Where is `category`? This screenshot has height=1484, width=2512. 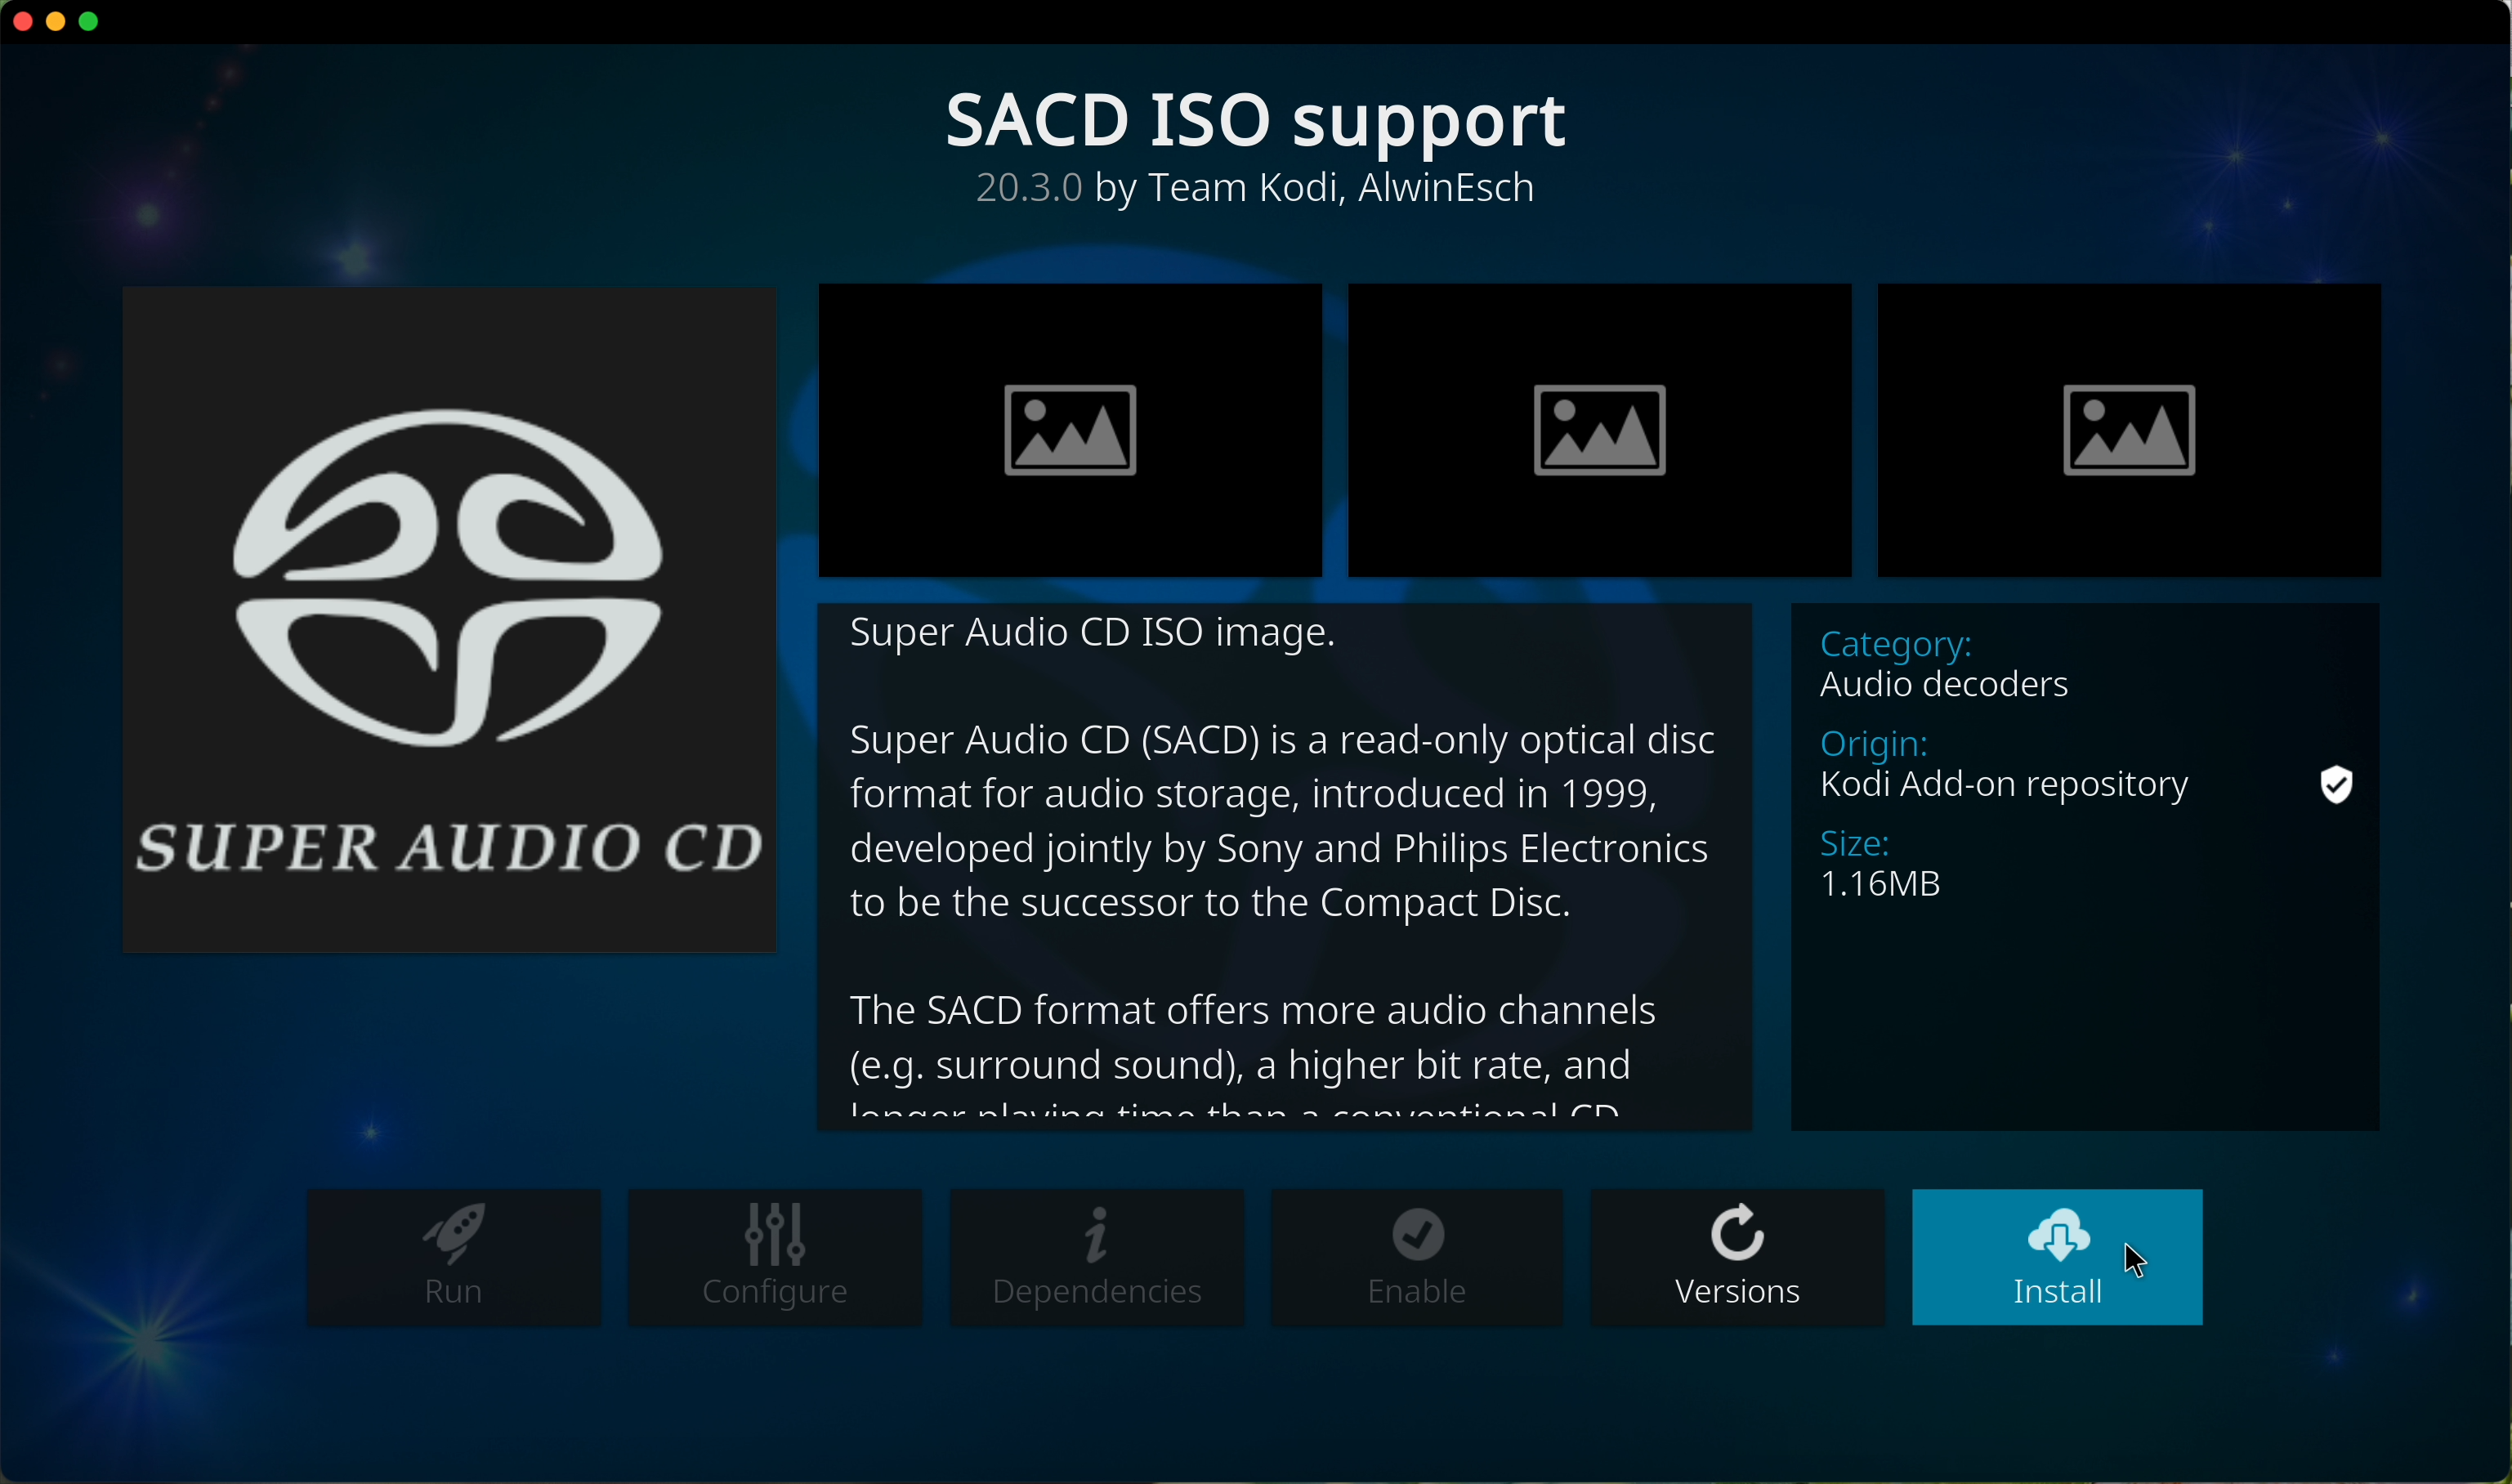
category is located at coordinates (2088, 868).